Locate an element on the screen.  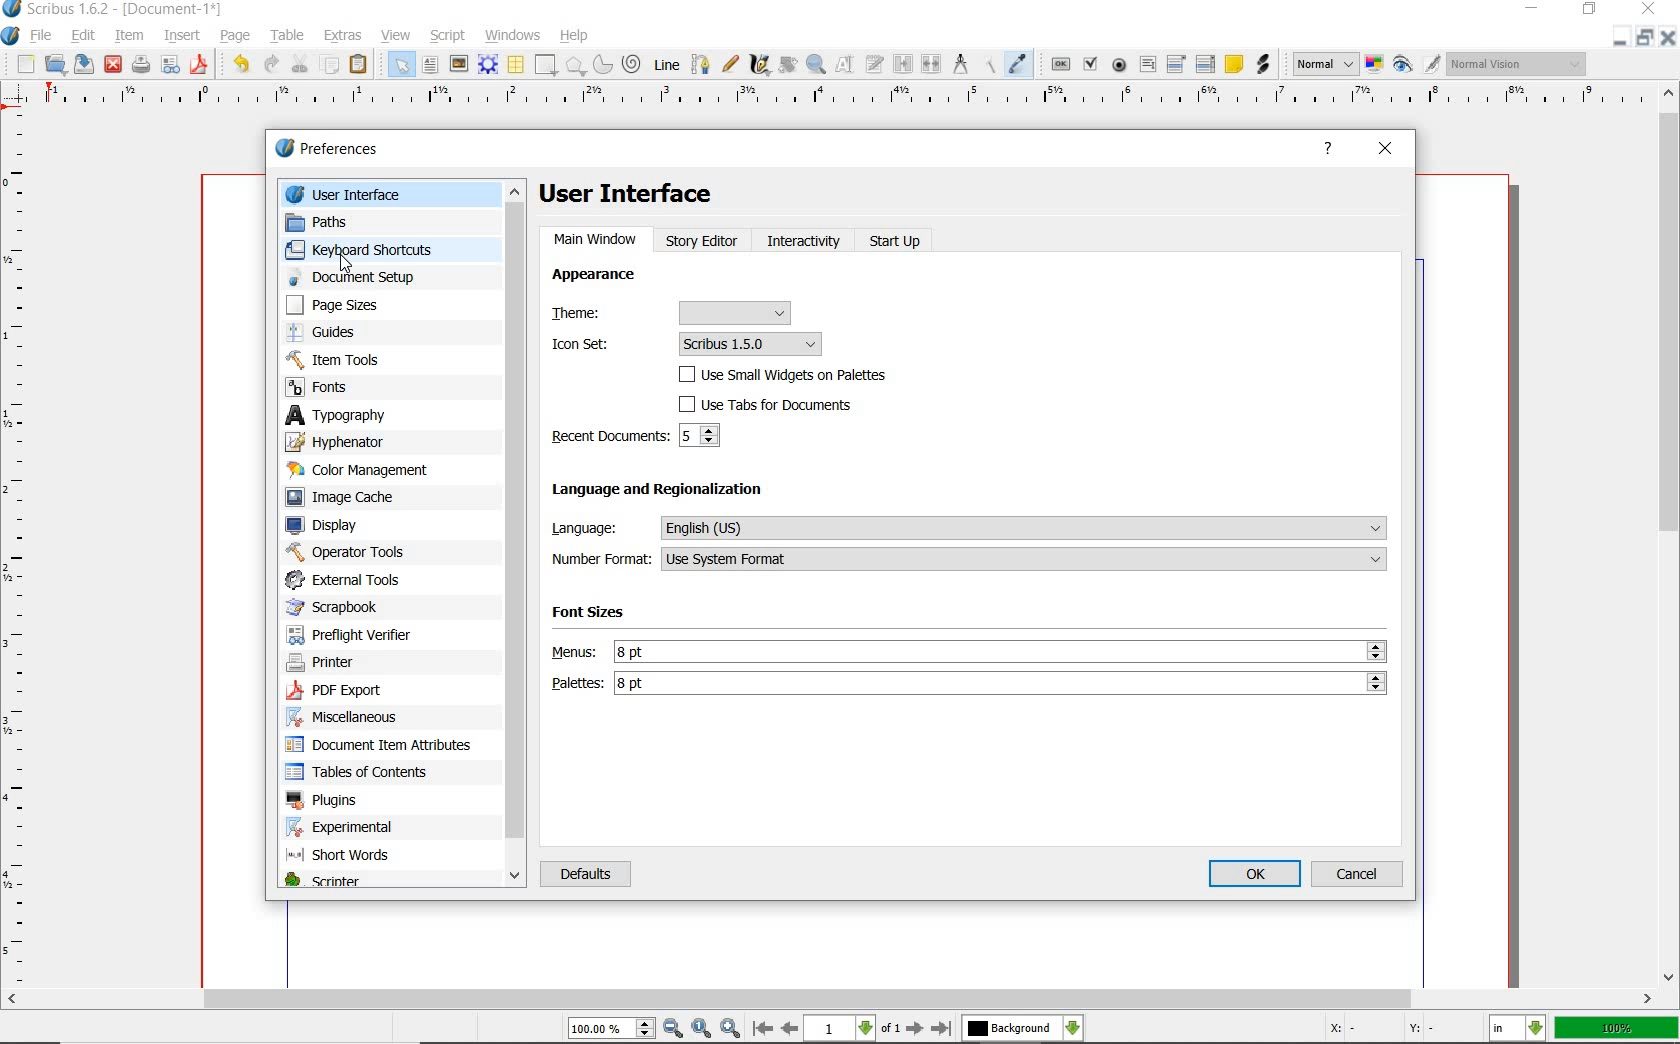
scrollbar is located at coordinates (518, 535).